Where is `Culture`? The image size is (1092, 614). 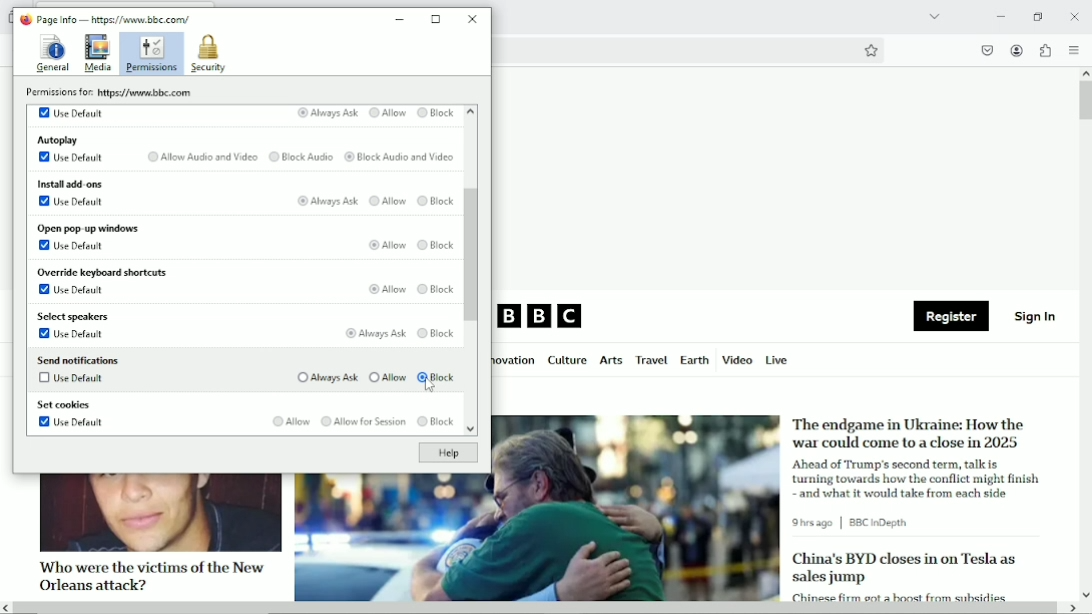 Culture is located at coordinates (567, 361).